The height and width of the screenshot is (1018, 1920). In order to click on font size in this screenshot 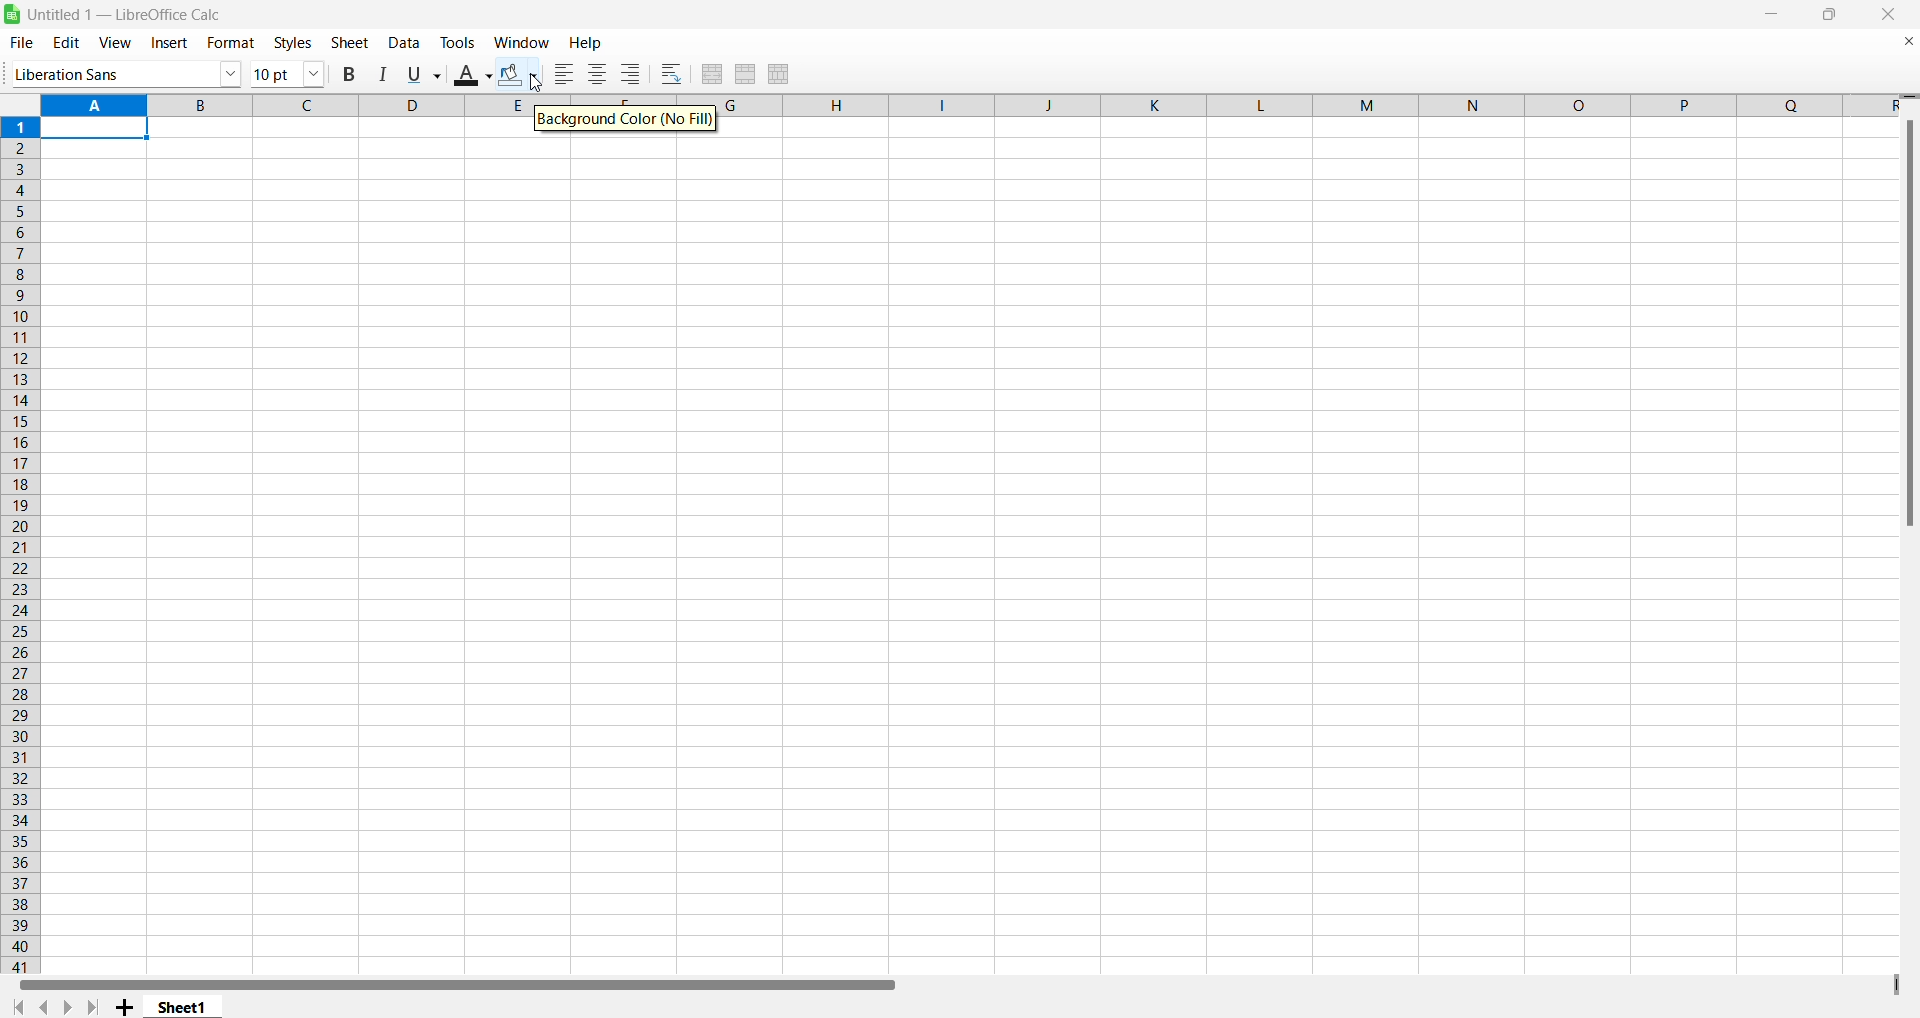, I will do `click(287, 73)`.